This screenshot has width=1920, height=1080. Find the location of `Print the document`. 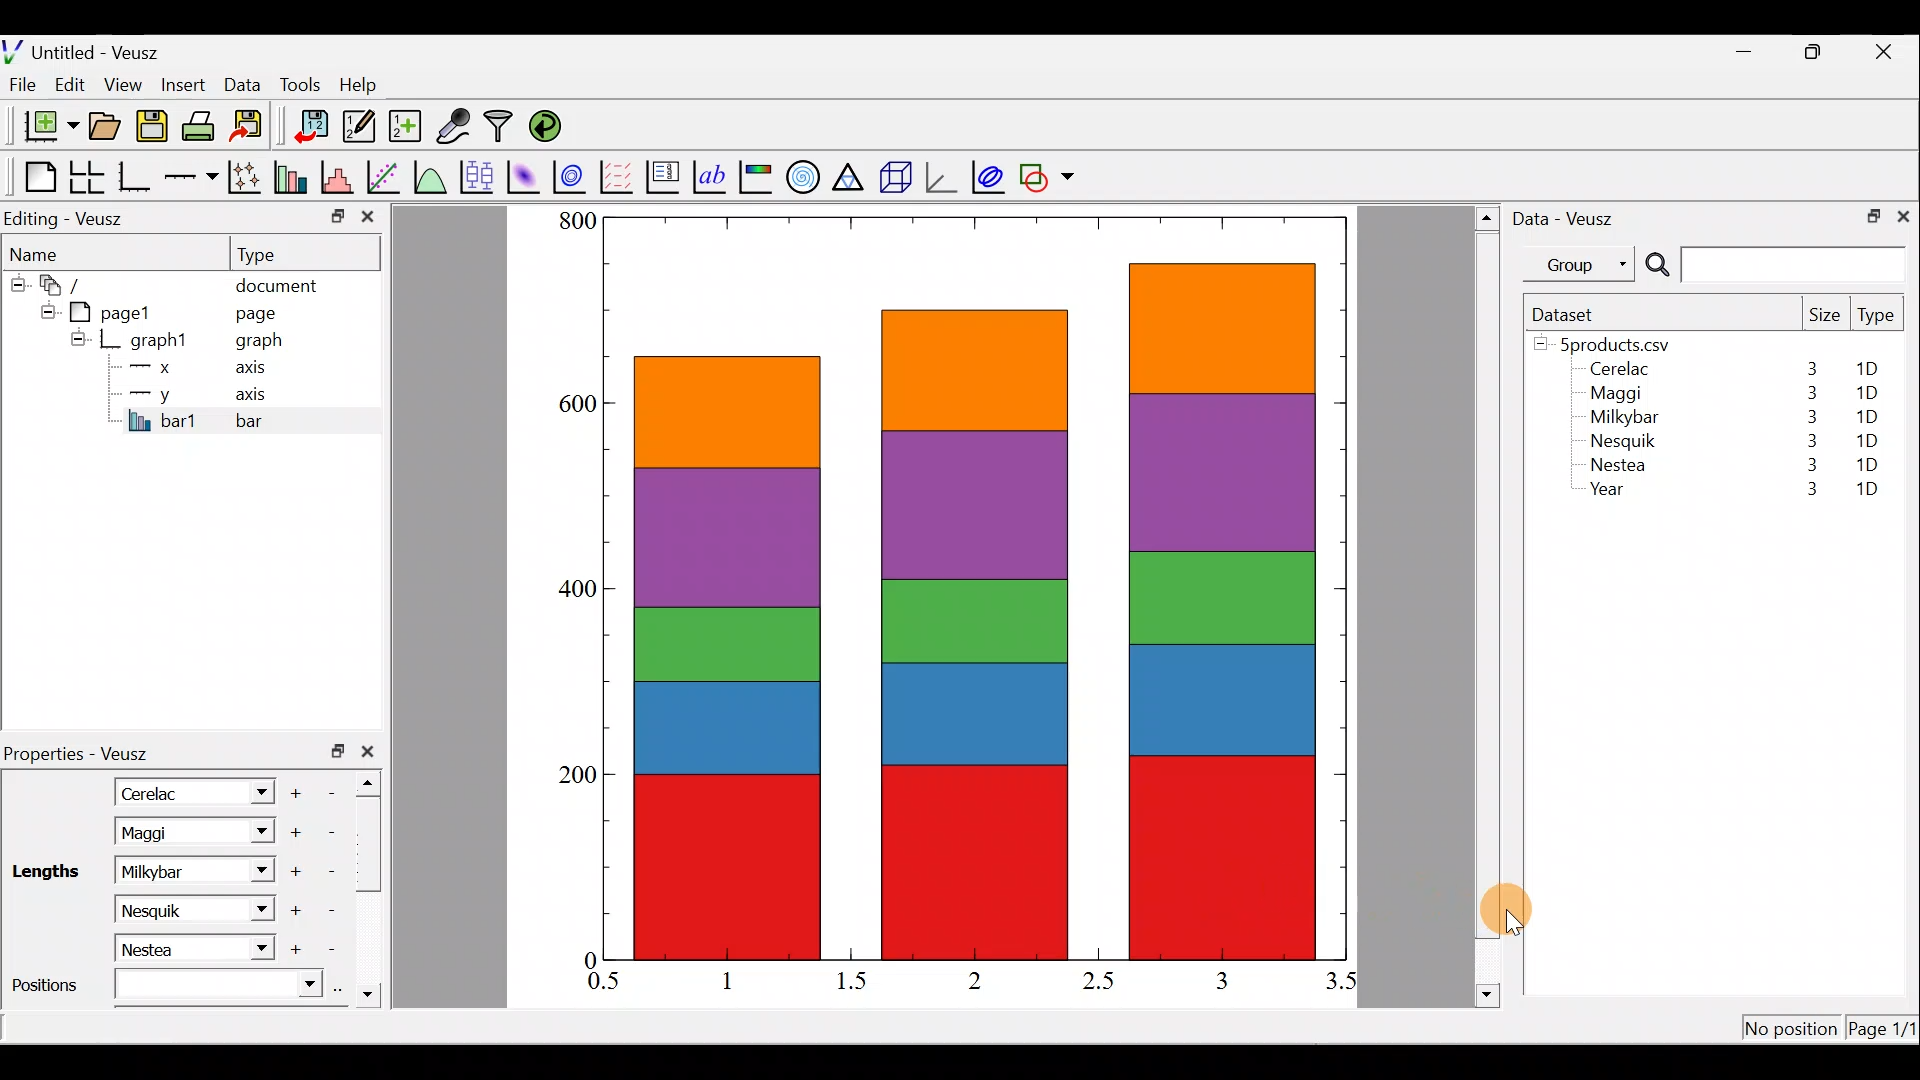

Print the document is located at coordinates (204, 125).